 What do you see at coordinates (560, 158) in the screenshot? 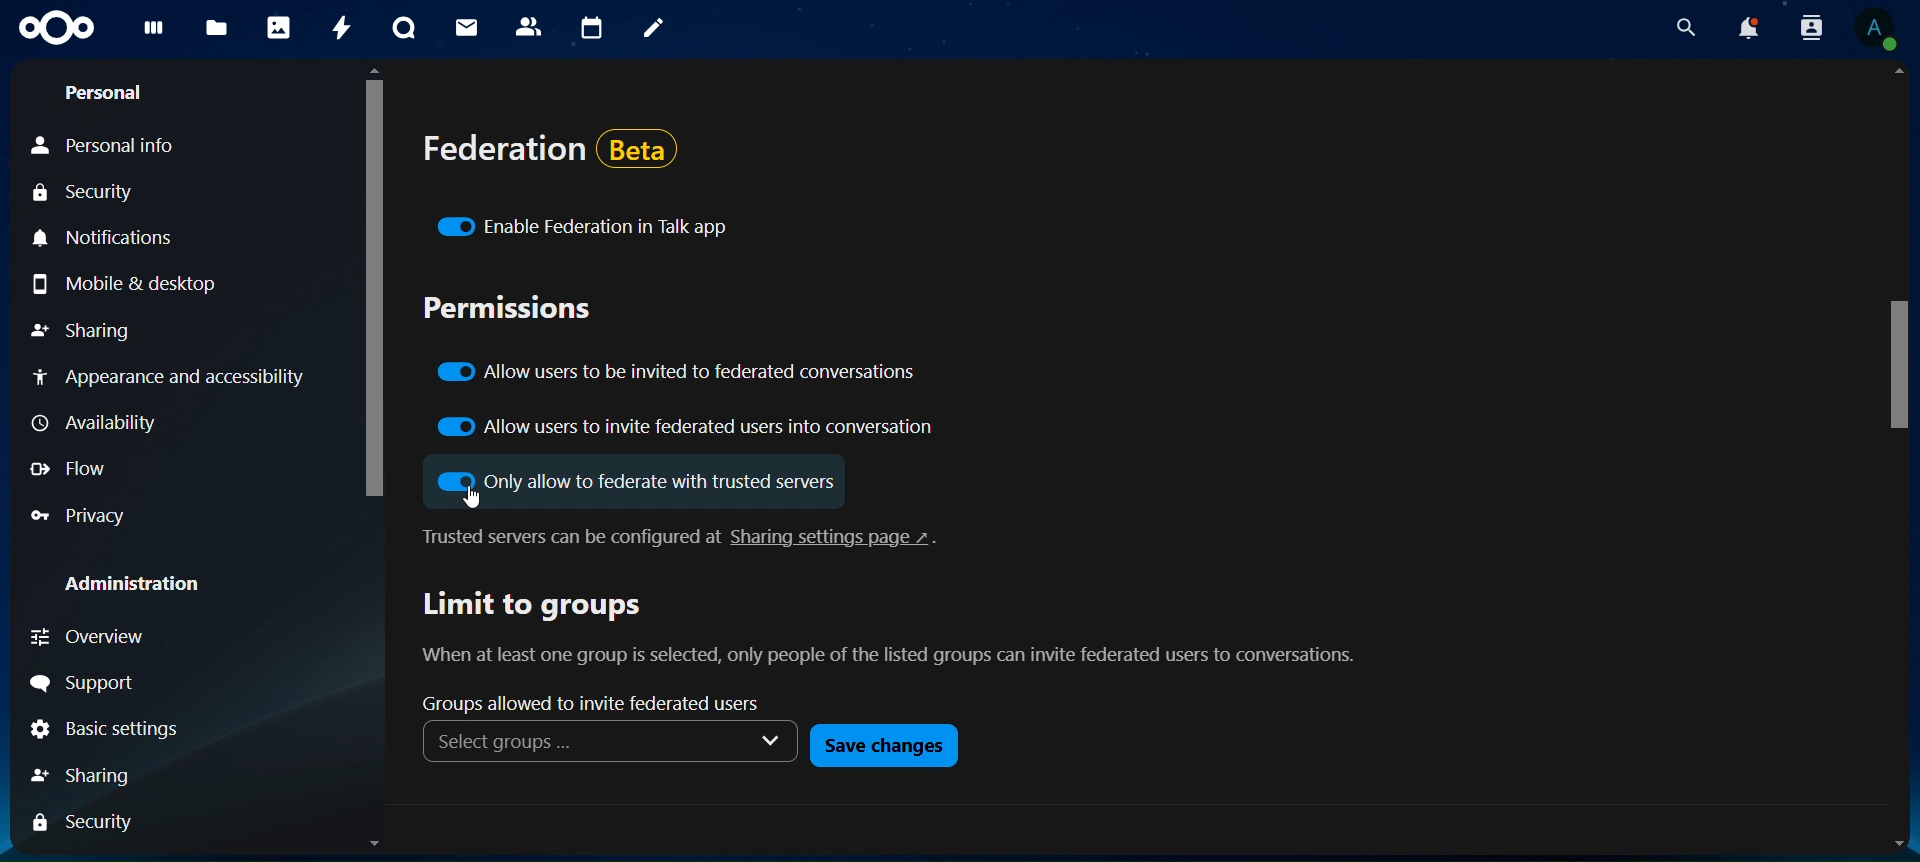
I see `federation` at bounding box center [560, 158].